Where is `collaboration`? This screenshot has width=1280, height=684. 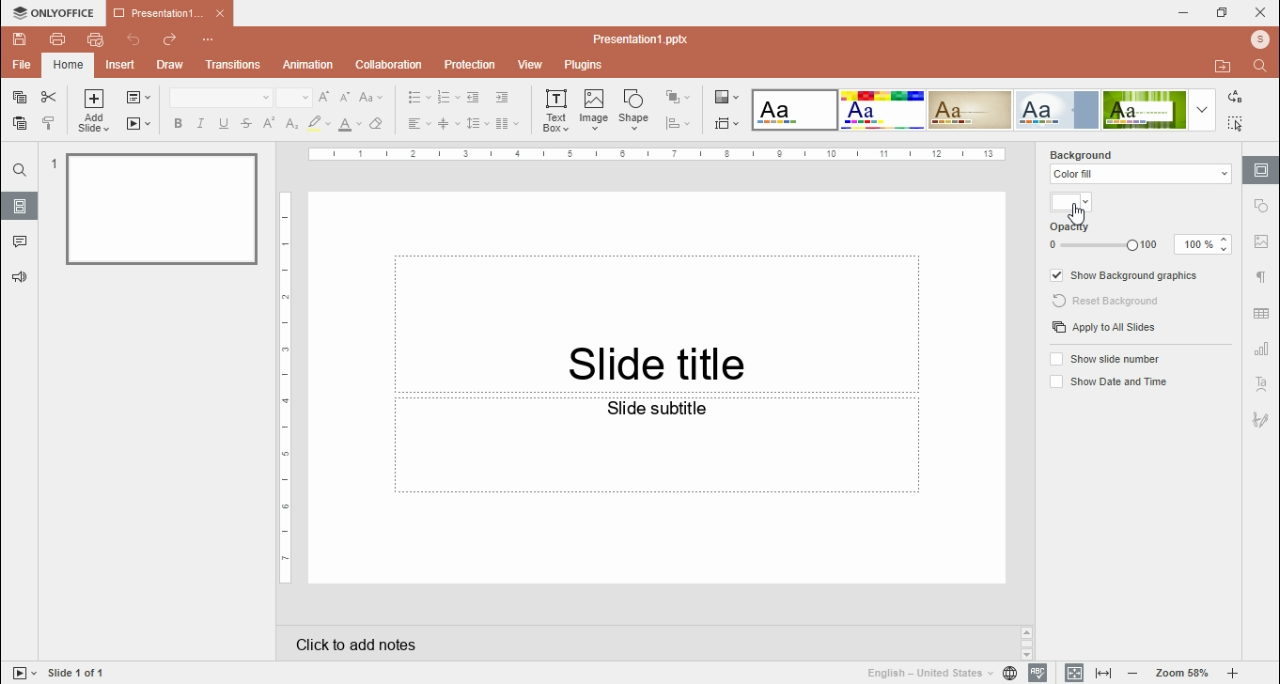
collaboration is located at coordinates (389, 64).